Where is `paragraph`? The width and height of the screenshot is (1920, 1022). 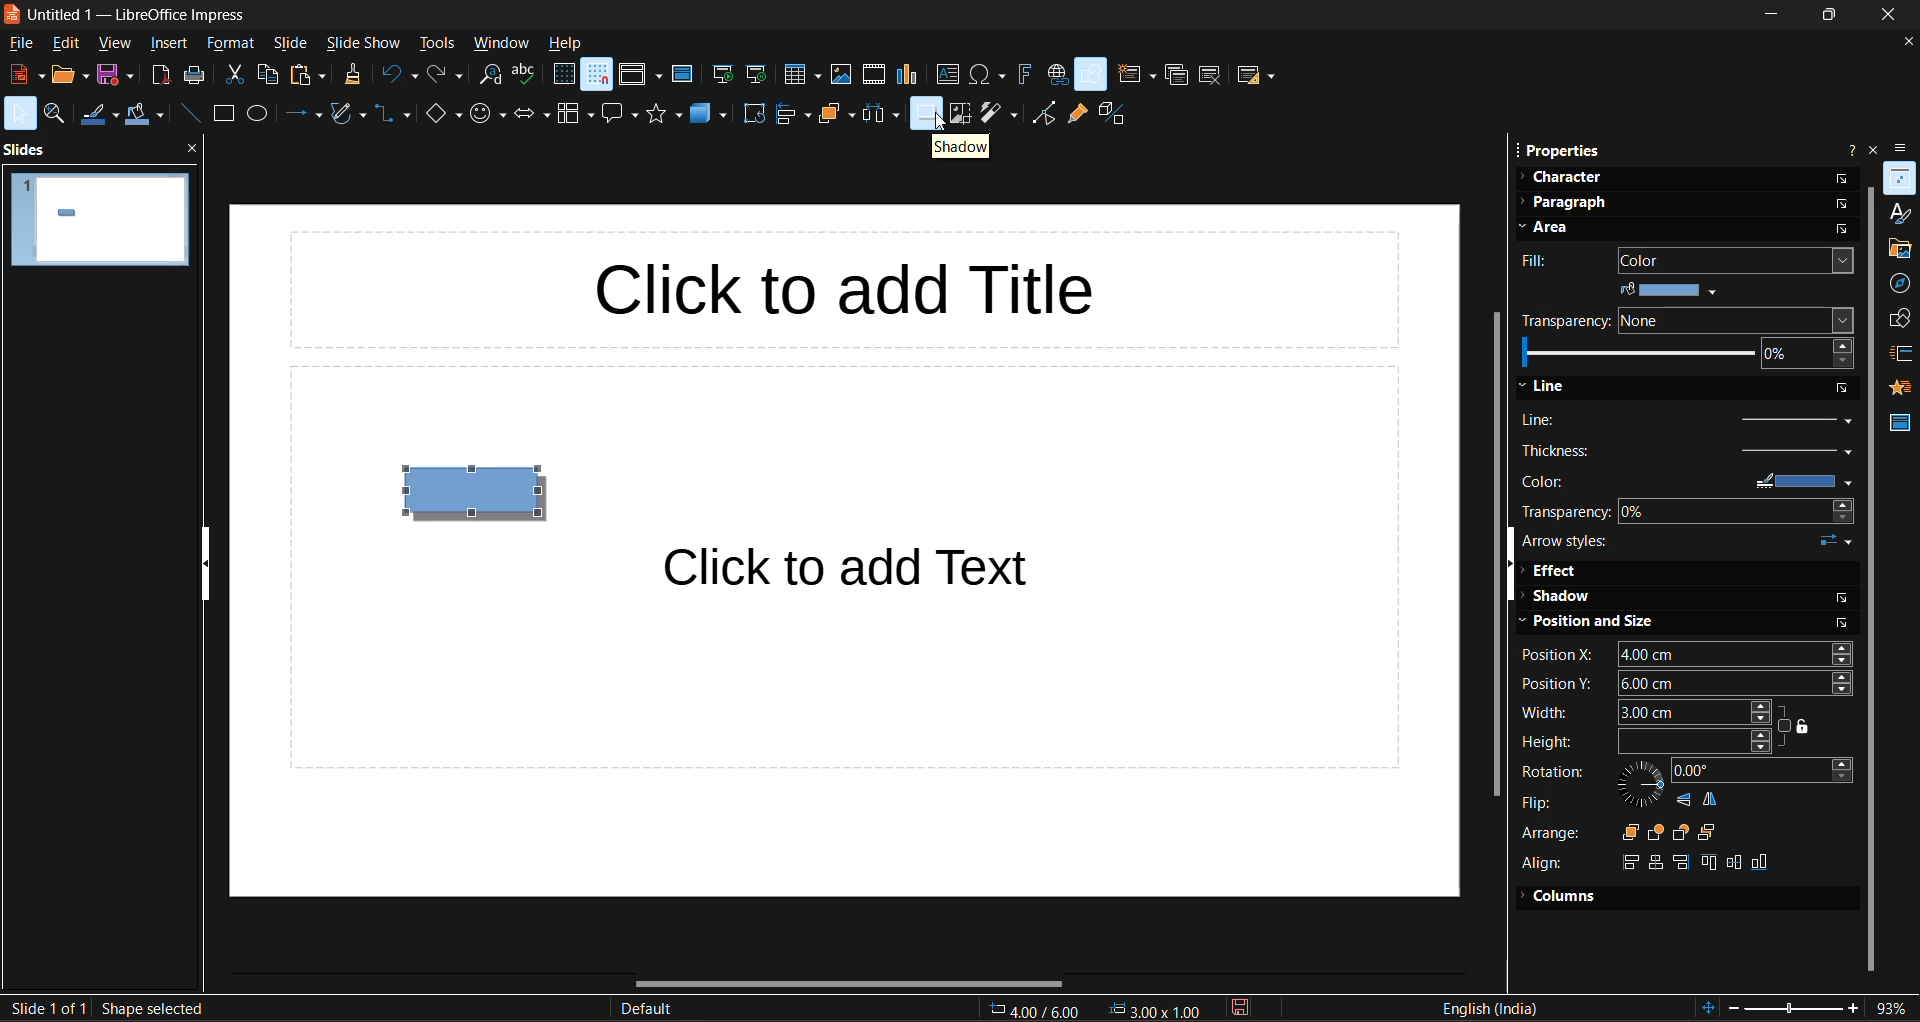 paragraph is located at coordinates (1563, 201).